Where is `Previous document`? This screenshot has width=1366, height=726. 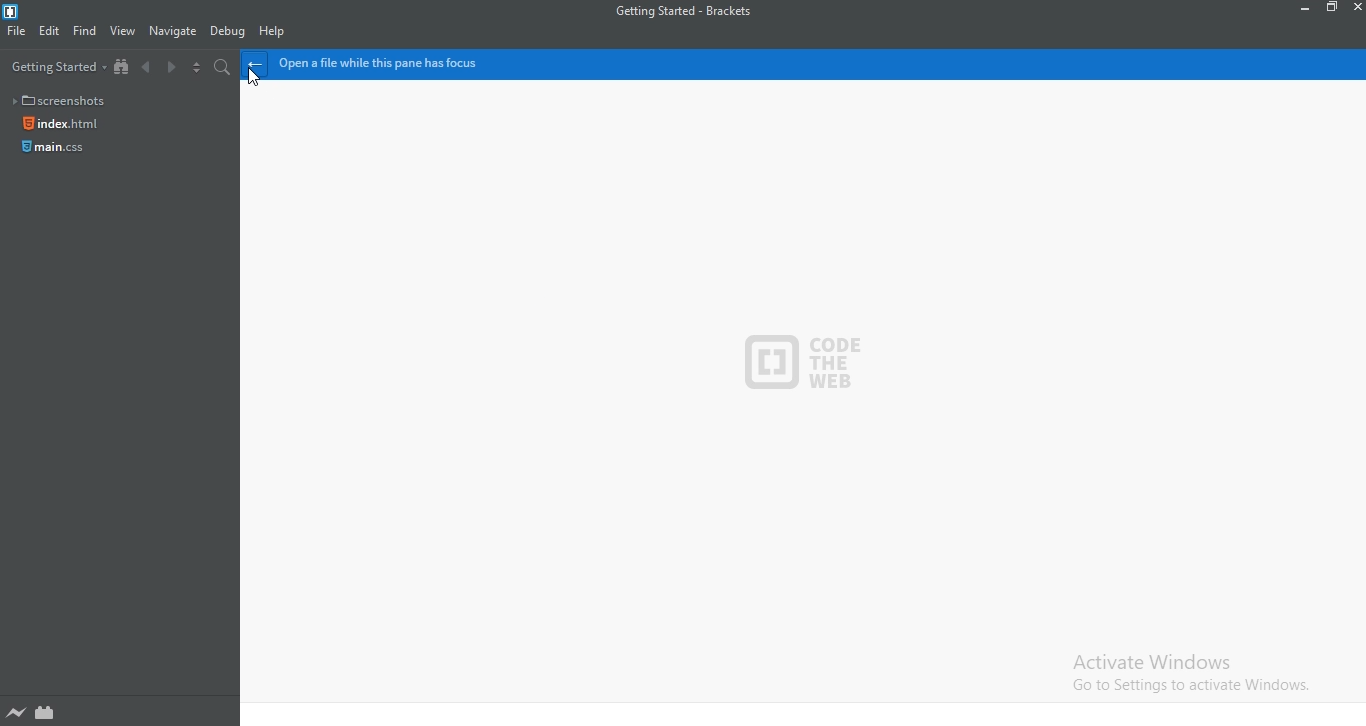
Previous document is located at coordinates (149, 68).